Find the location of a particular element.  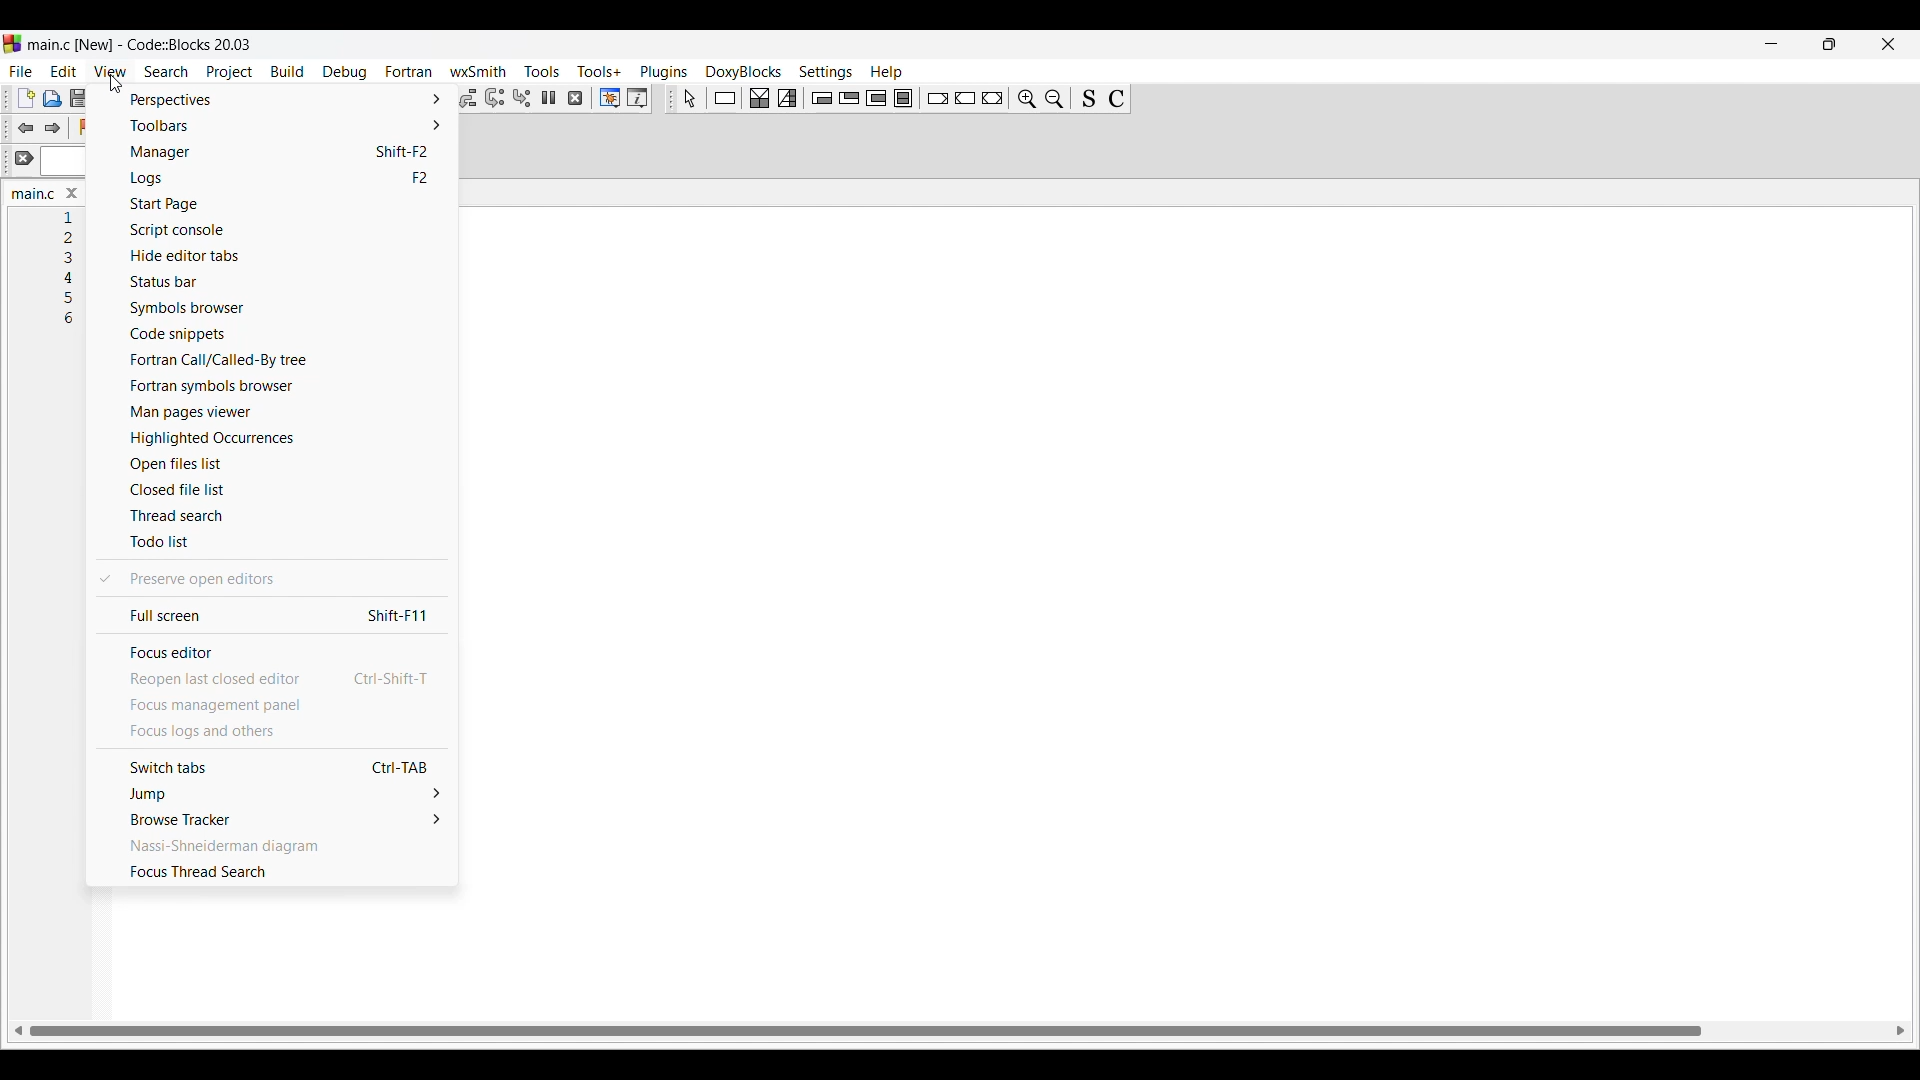

Script console is located at coordinates (275, 230).